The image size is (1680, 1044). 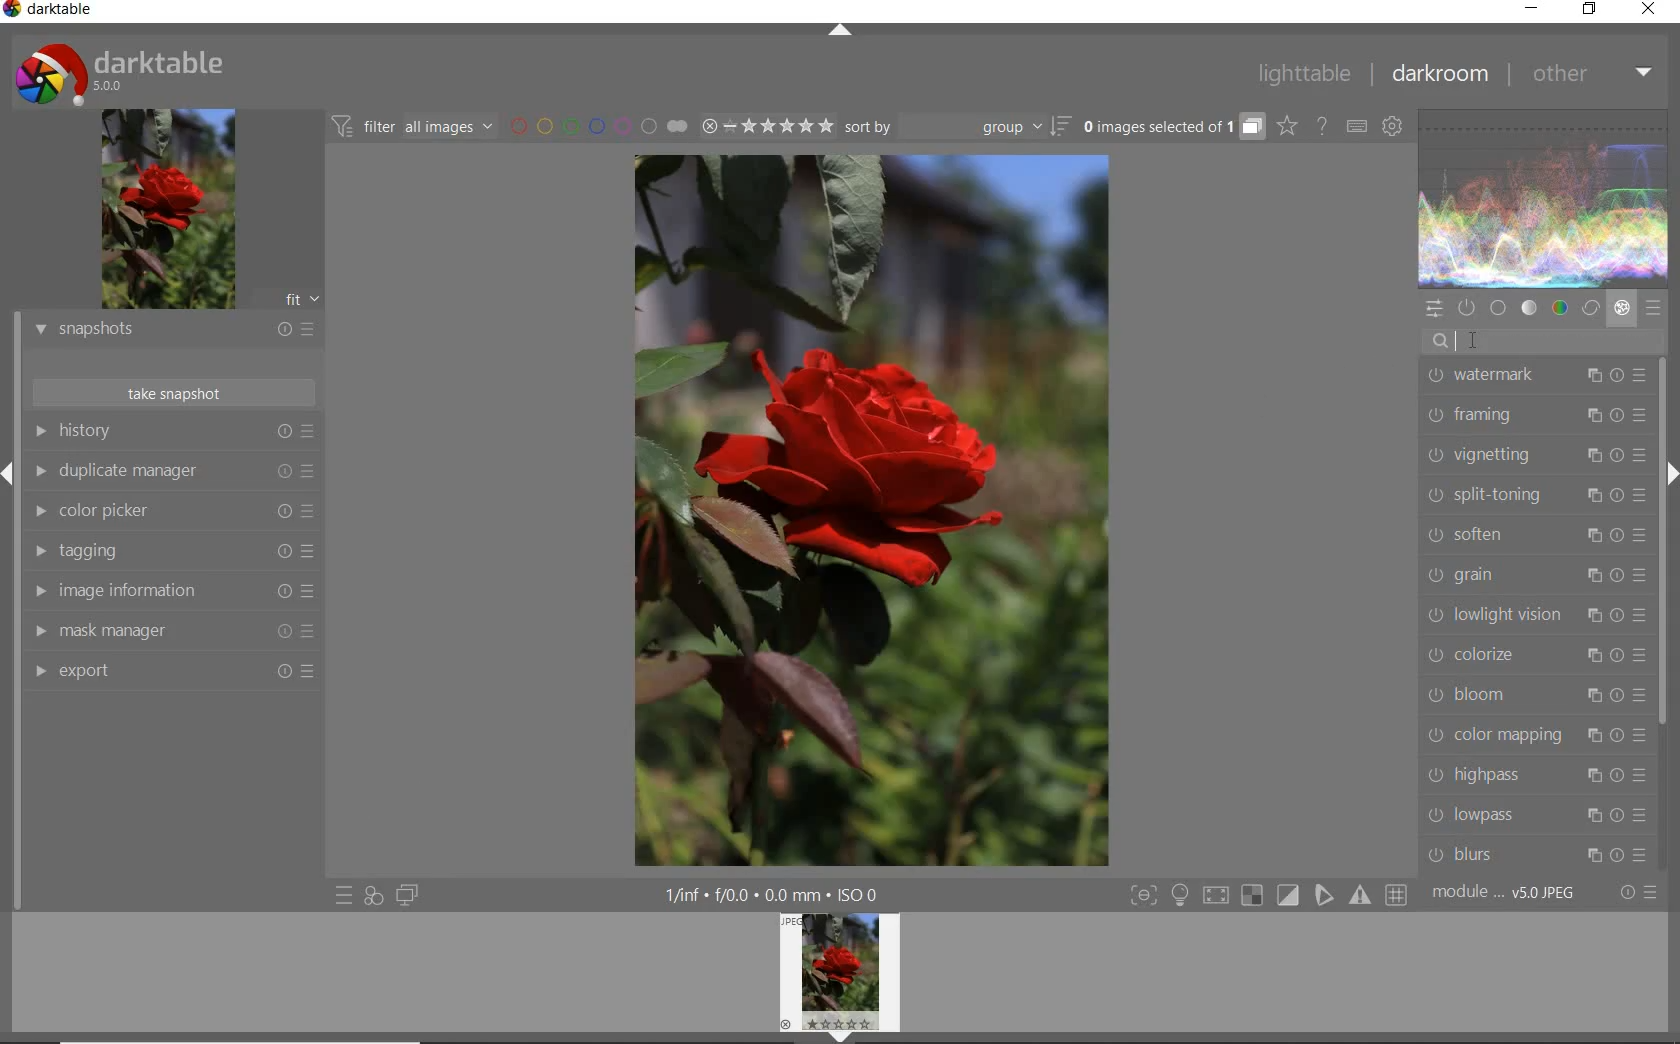 I want to click on show only active modules, so click(x=1465, y=306).